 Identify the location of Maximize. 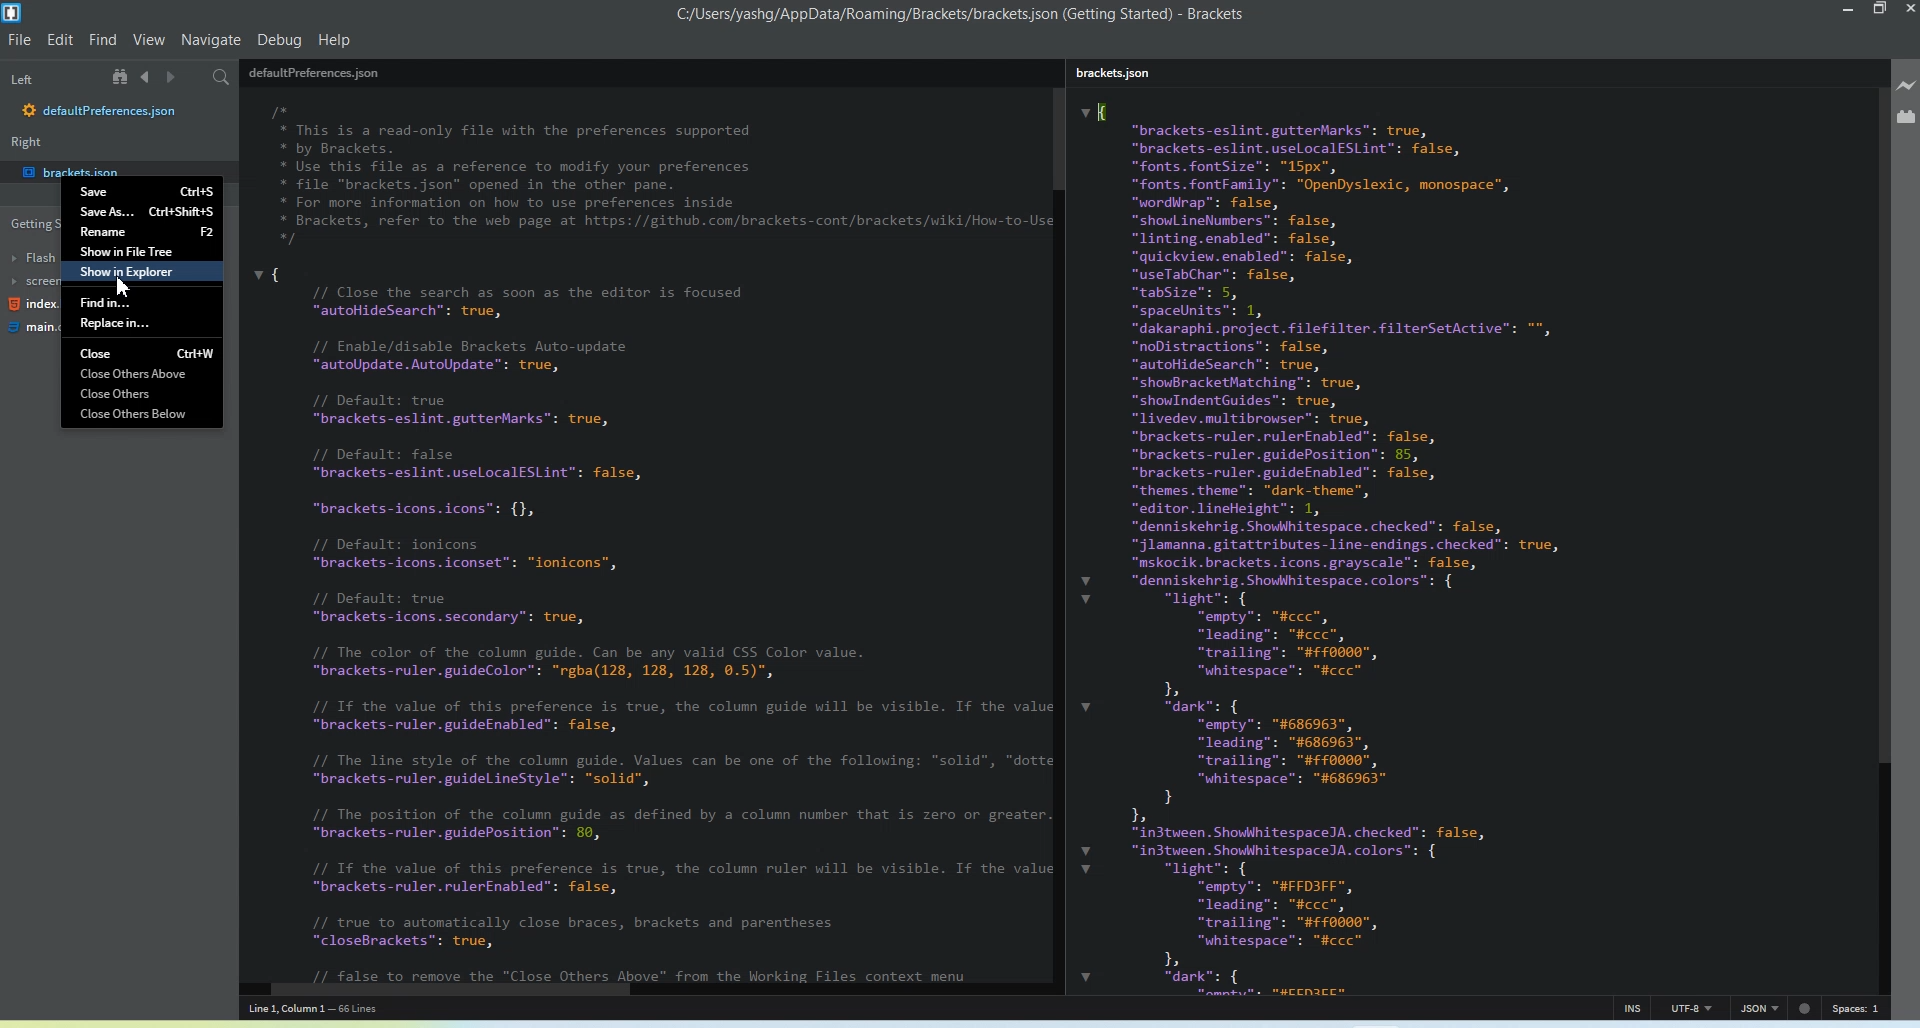
(1881, 10).